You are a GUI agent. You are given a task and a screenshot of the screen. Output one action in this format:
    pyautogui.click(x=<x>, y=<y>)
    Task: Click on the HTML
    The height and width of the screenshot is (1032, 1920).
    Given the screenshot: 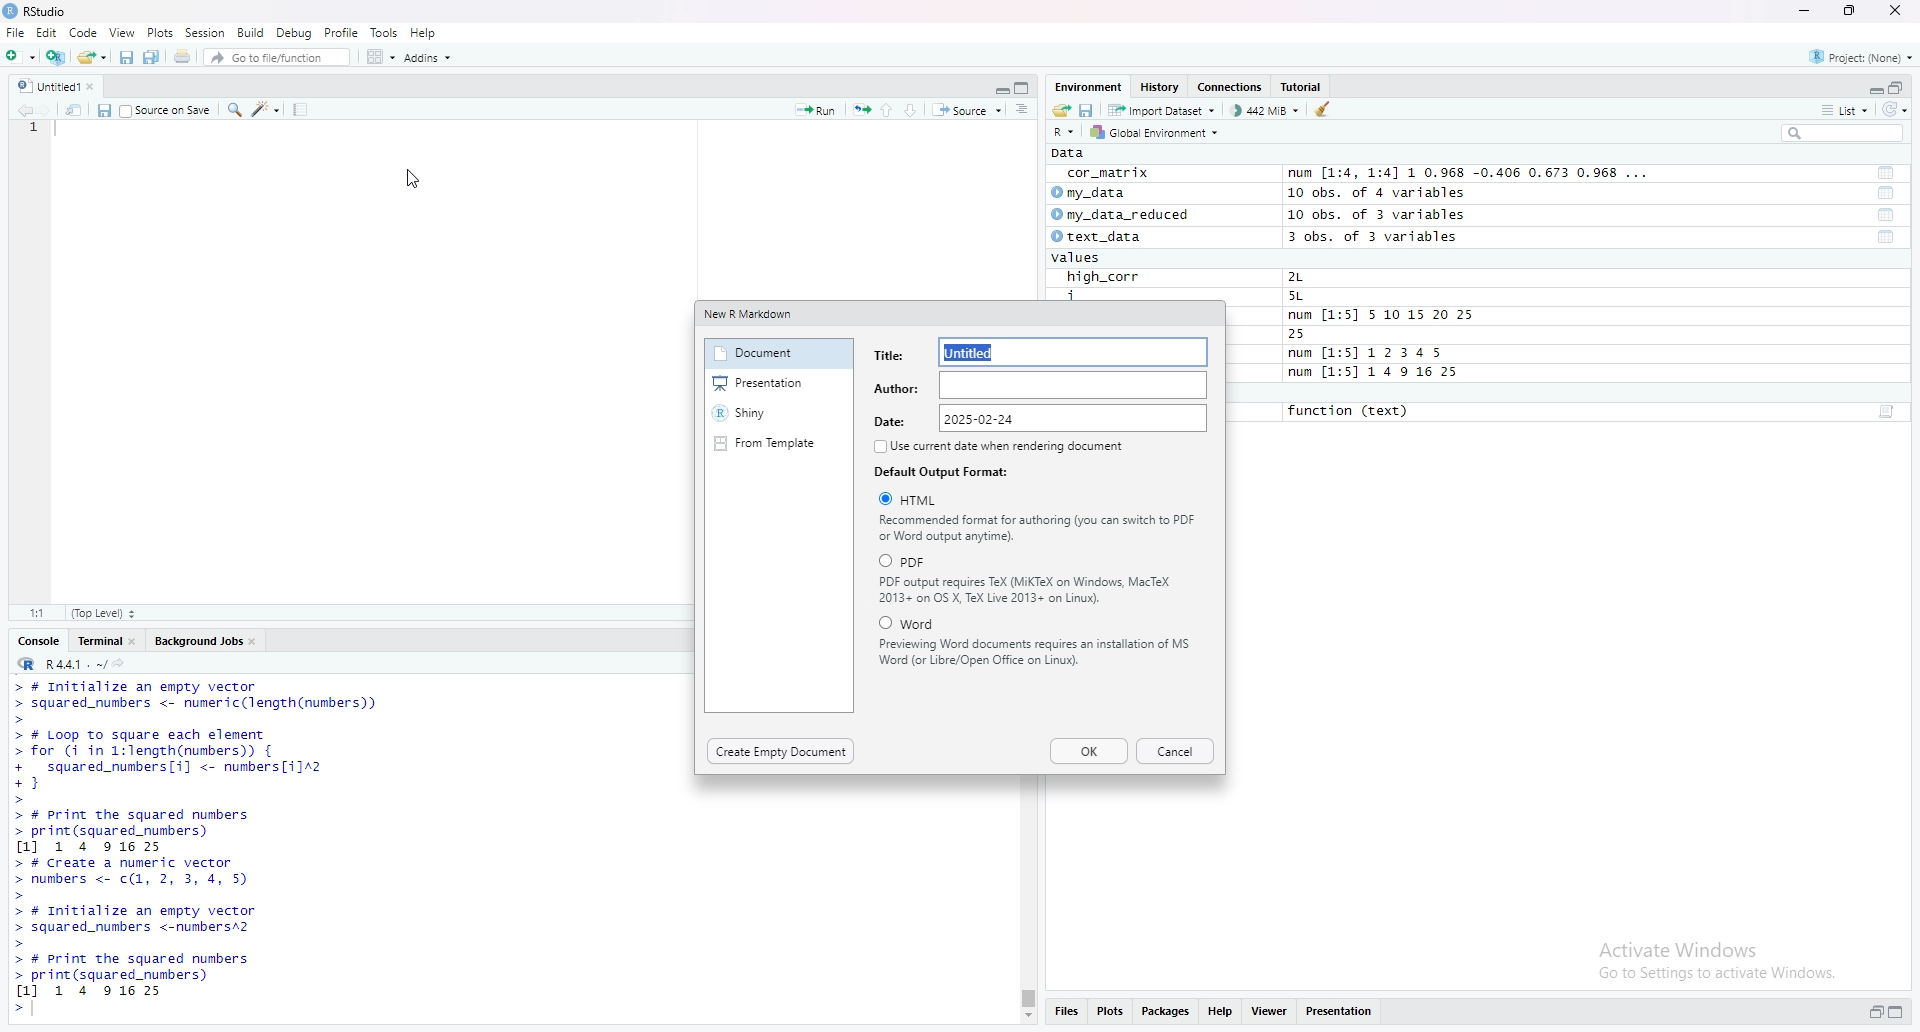 What is the action you would take?
    pyautogui.click(x=926, y=501)
    